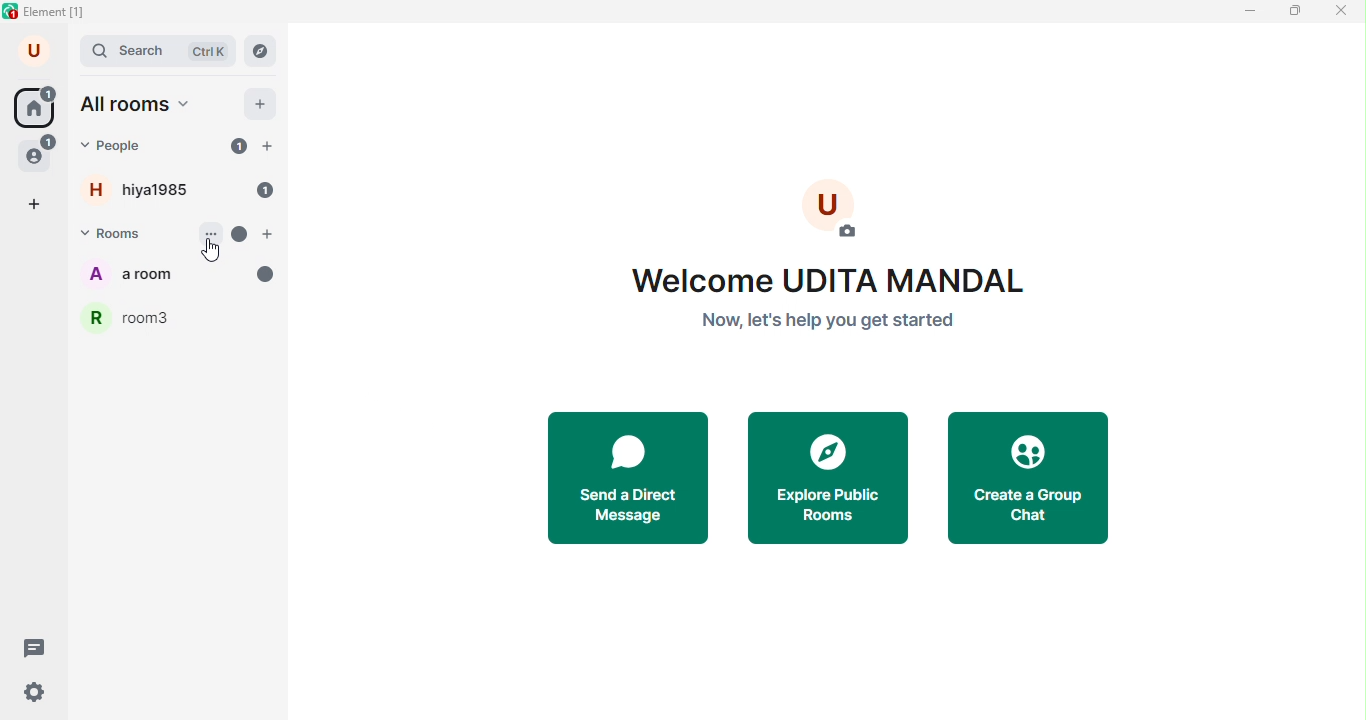 The image size is (1366, 720). What do you see at coordinates (120, 232) in the screenshot?
I see `rooms` at bounding box center [120, 232].